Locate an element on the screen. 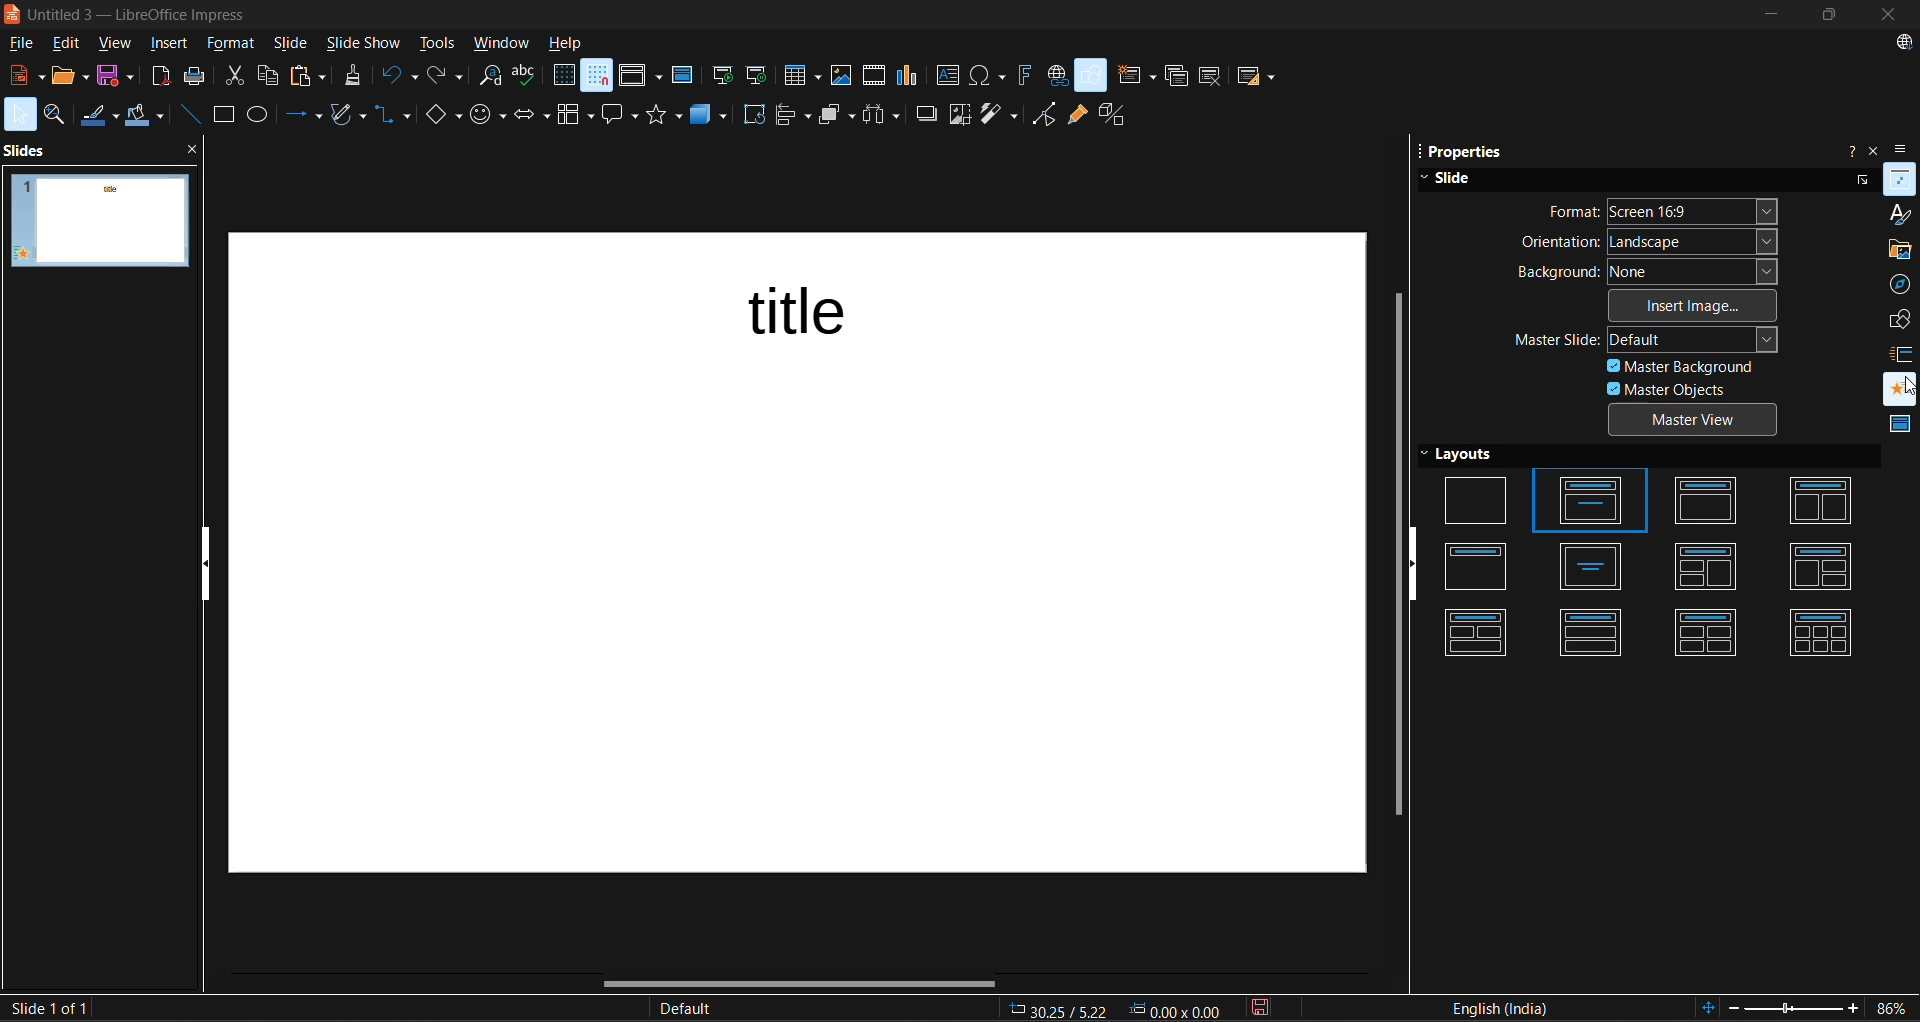 This screenshot has width=1920, height=1022. click to save is located at coordinates (1264, 1007).